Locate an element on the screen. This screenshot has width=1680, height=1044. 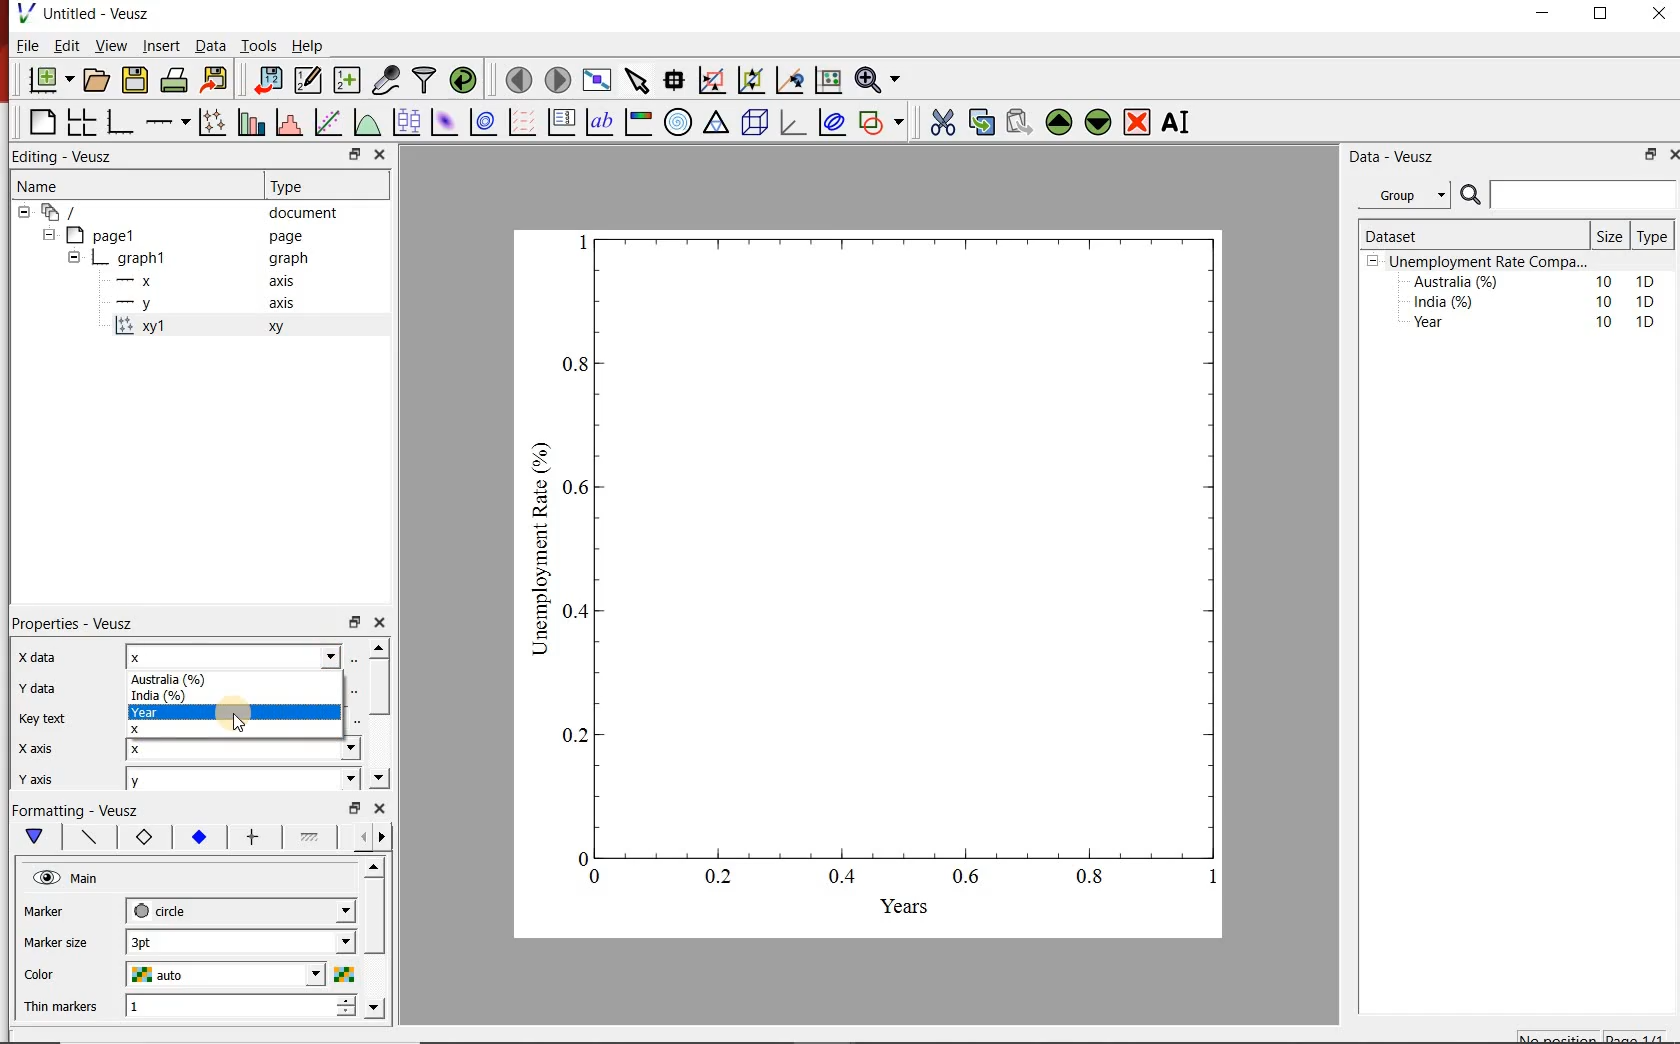
move to next page is located at coordinates (559, 80).